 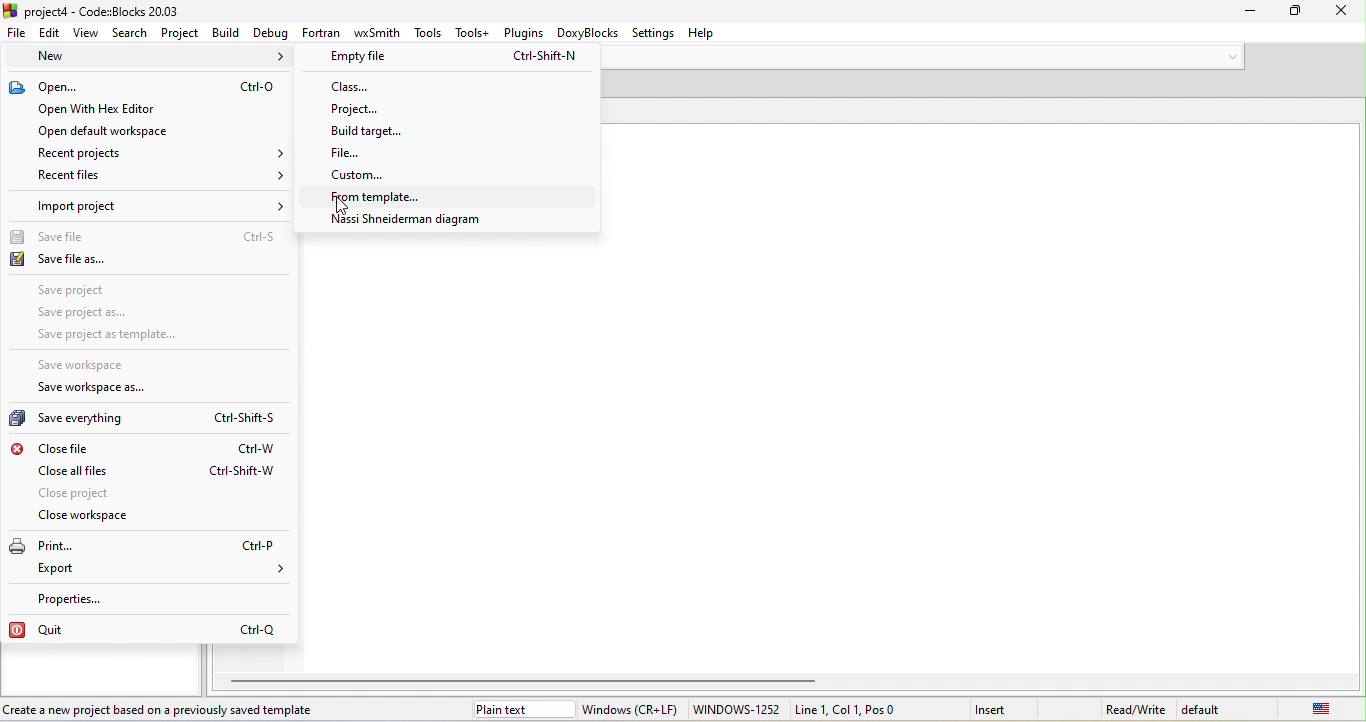 What do you see at coordinates (321, 30) in the screenshot?
I see `fortran` at bounding box center [321, 30].